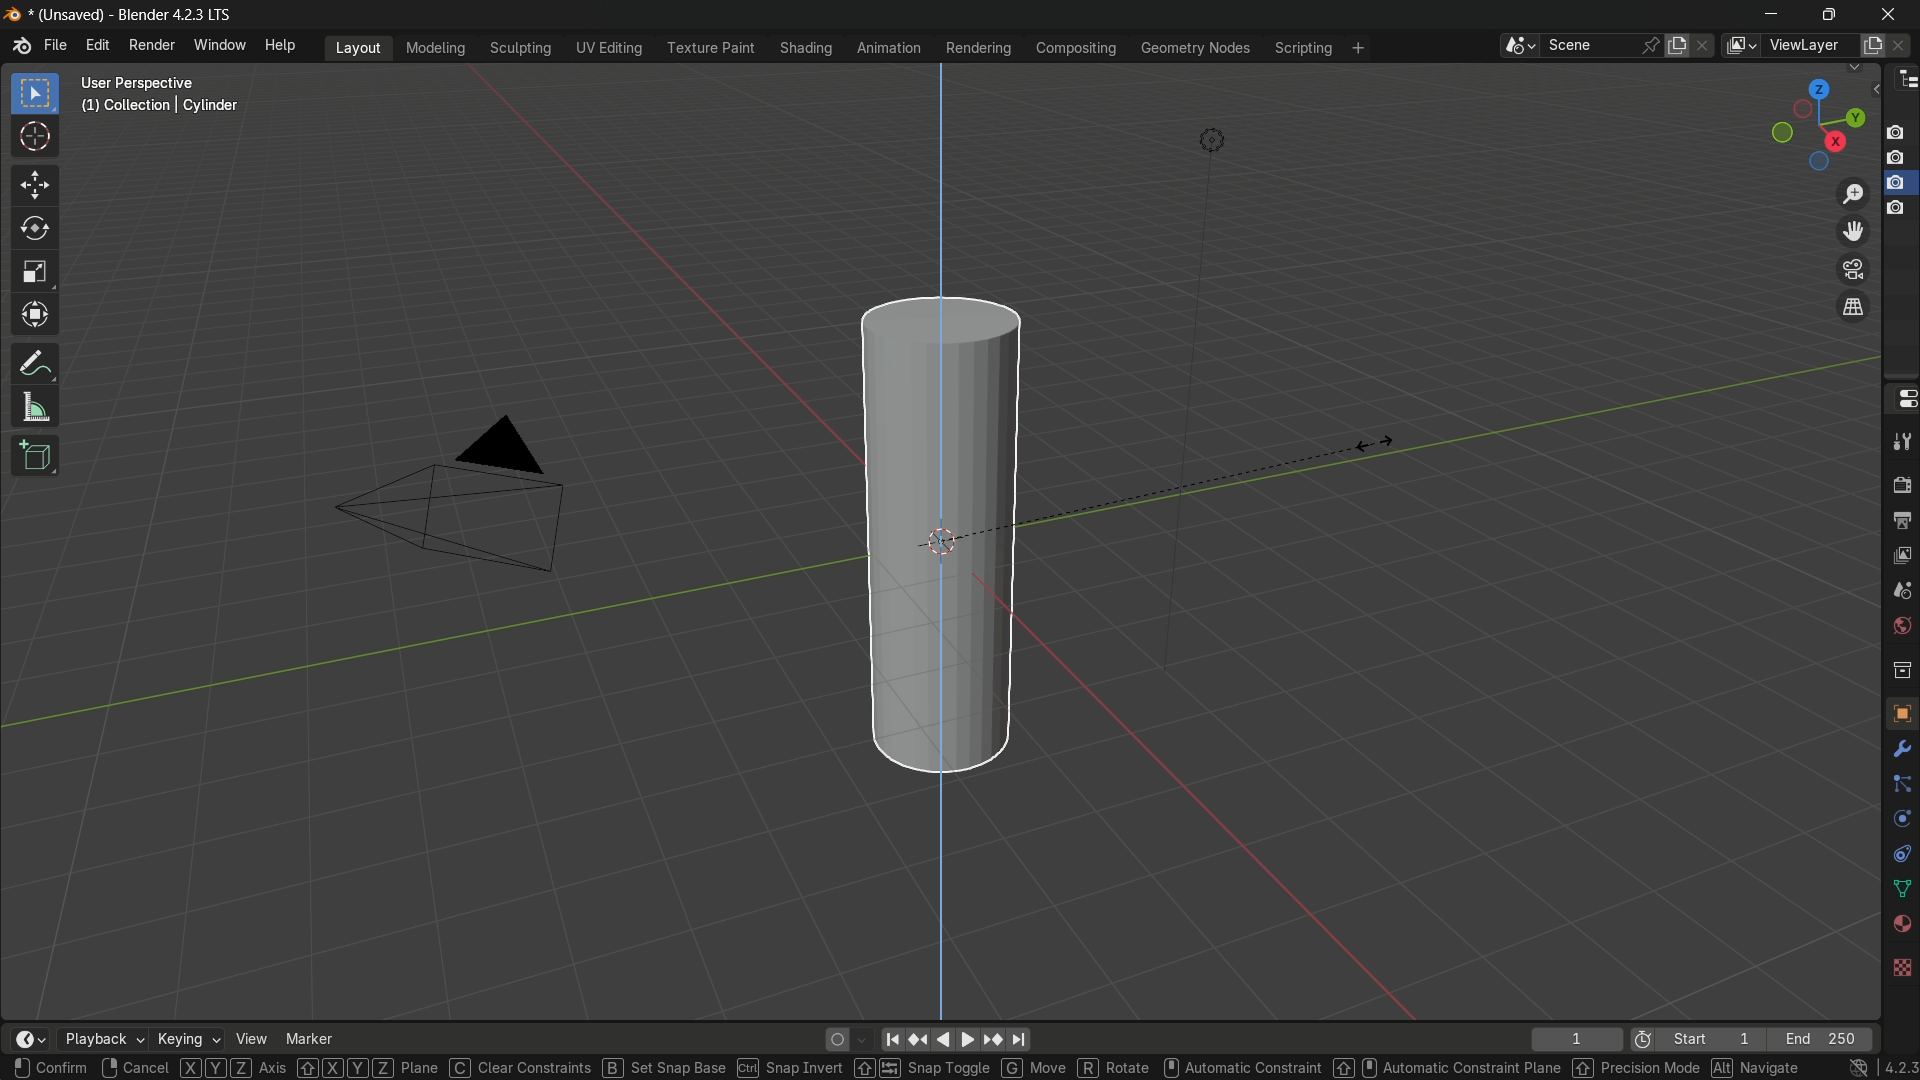  I want to click on toggle camera view, so click(1851, 267).